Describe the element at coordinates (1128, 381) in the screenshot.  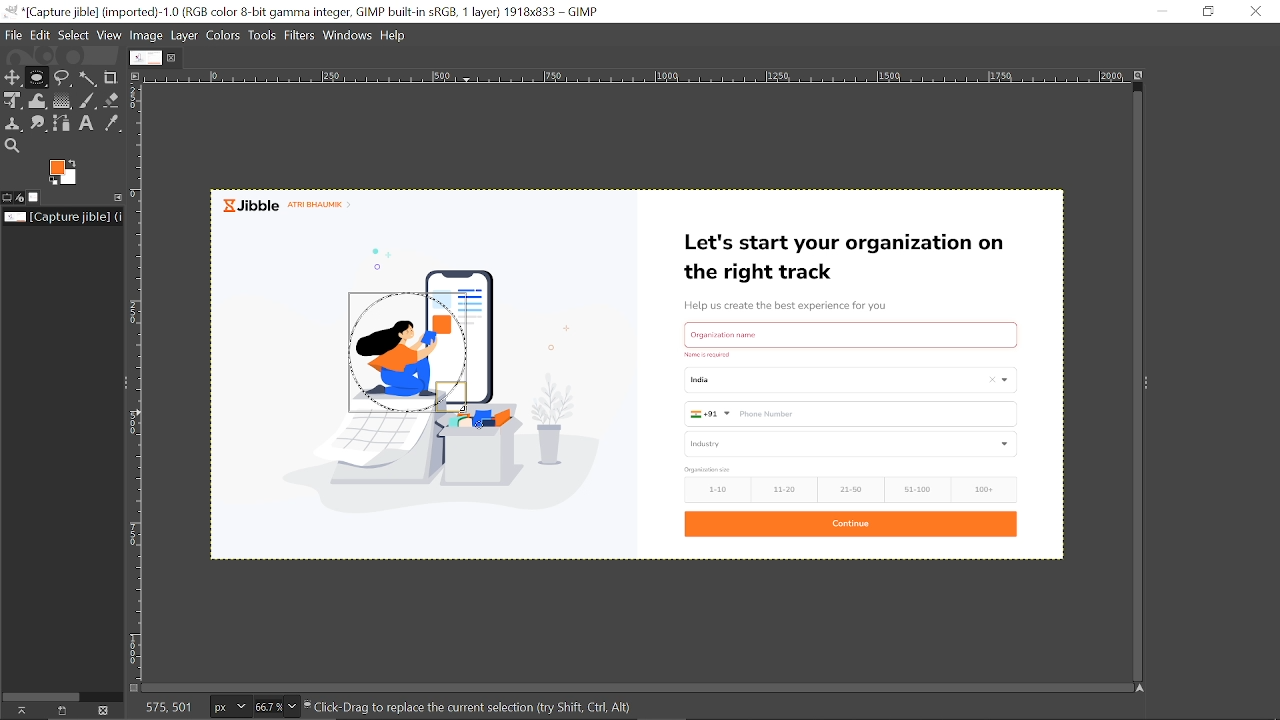
I see `vertical scroll bar` at that location.